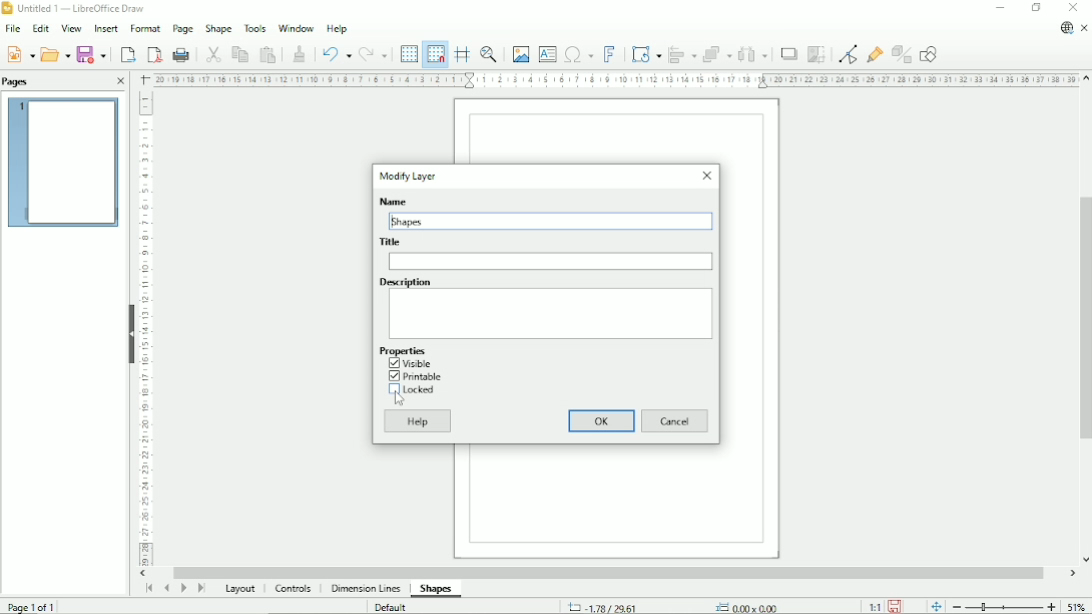 This screenshot has width=1092, height=614. Describe the element at coordinates (999, 9) in the screenshot. I see `Minimize` at that location.